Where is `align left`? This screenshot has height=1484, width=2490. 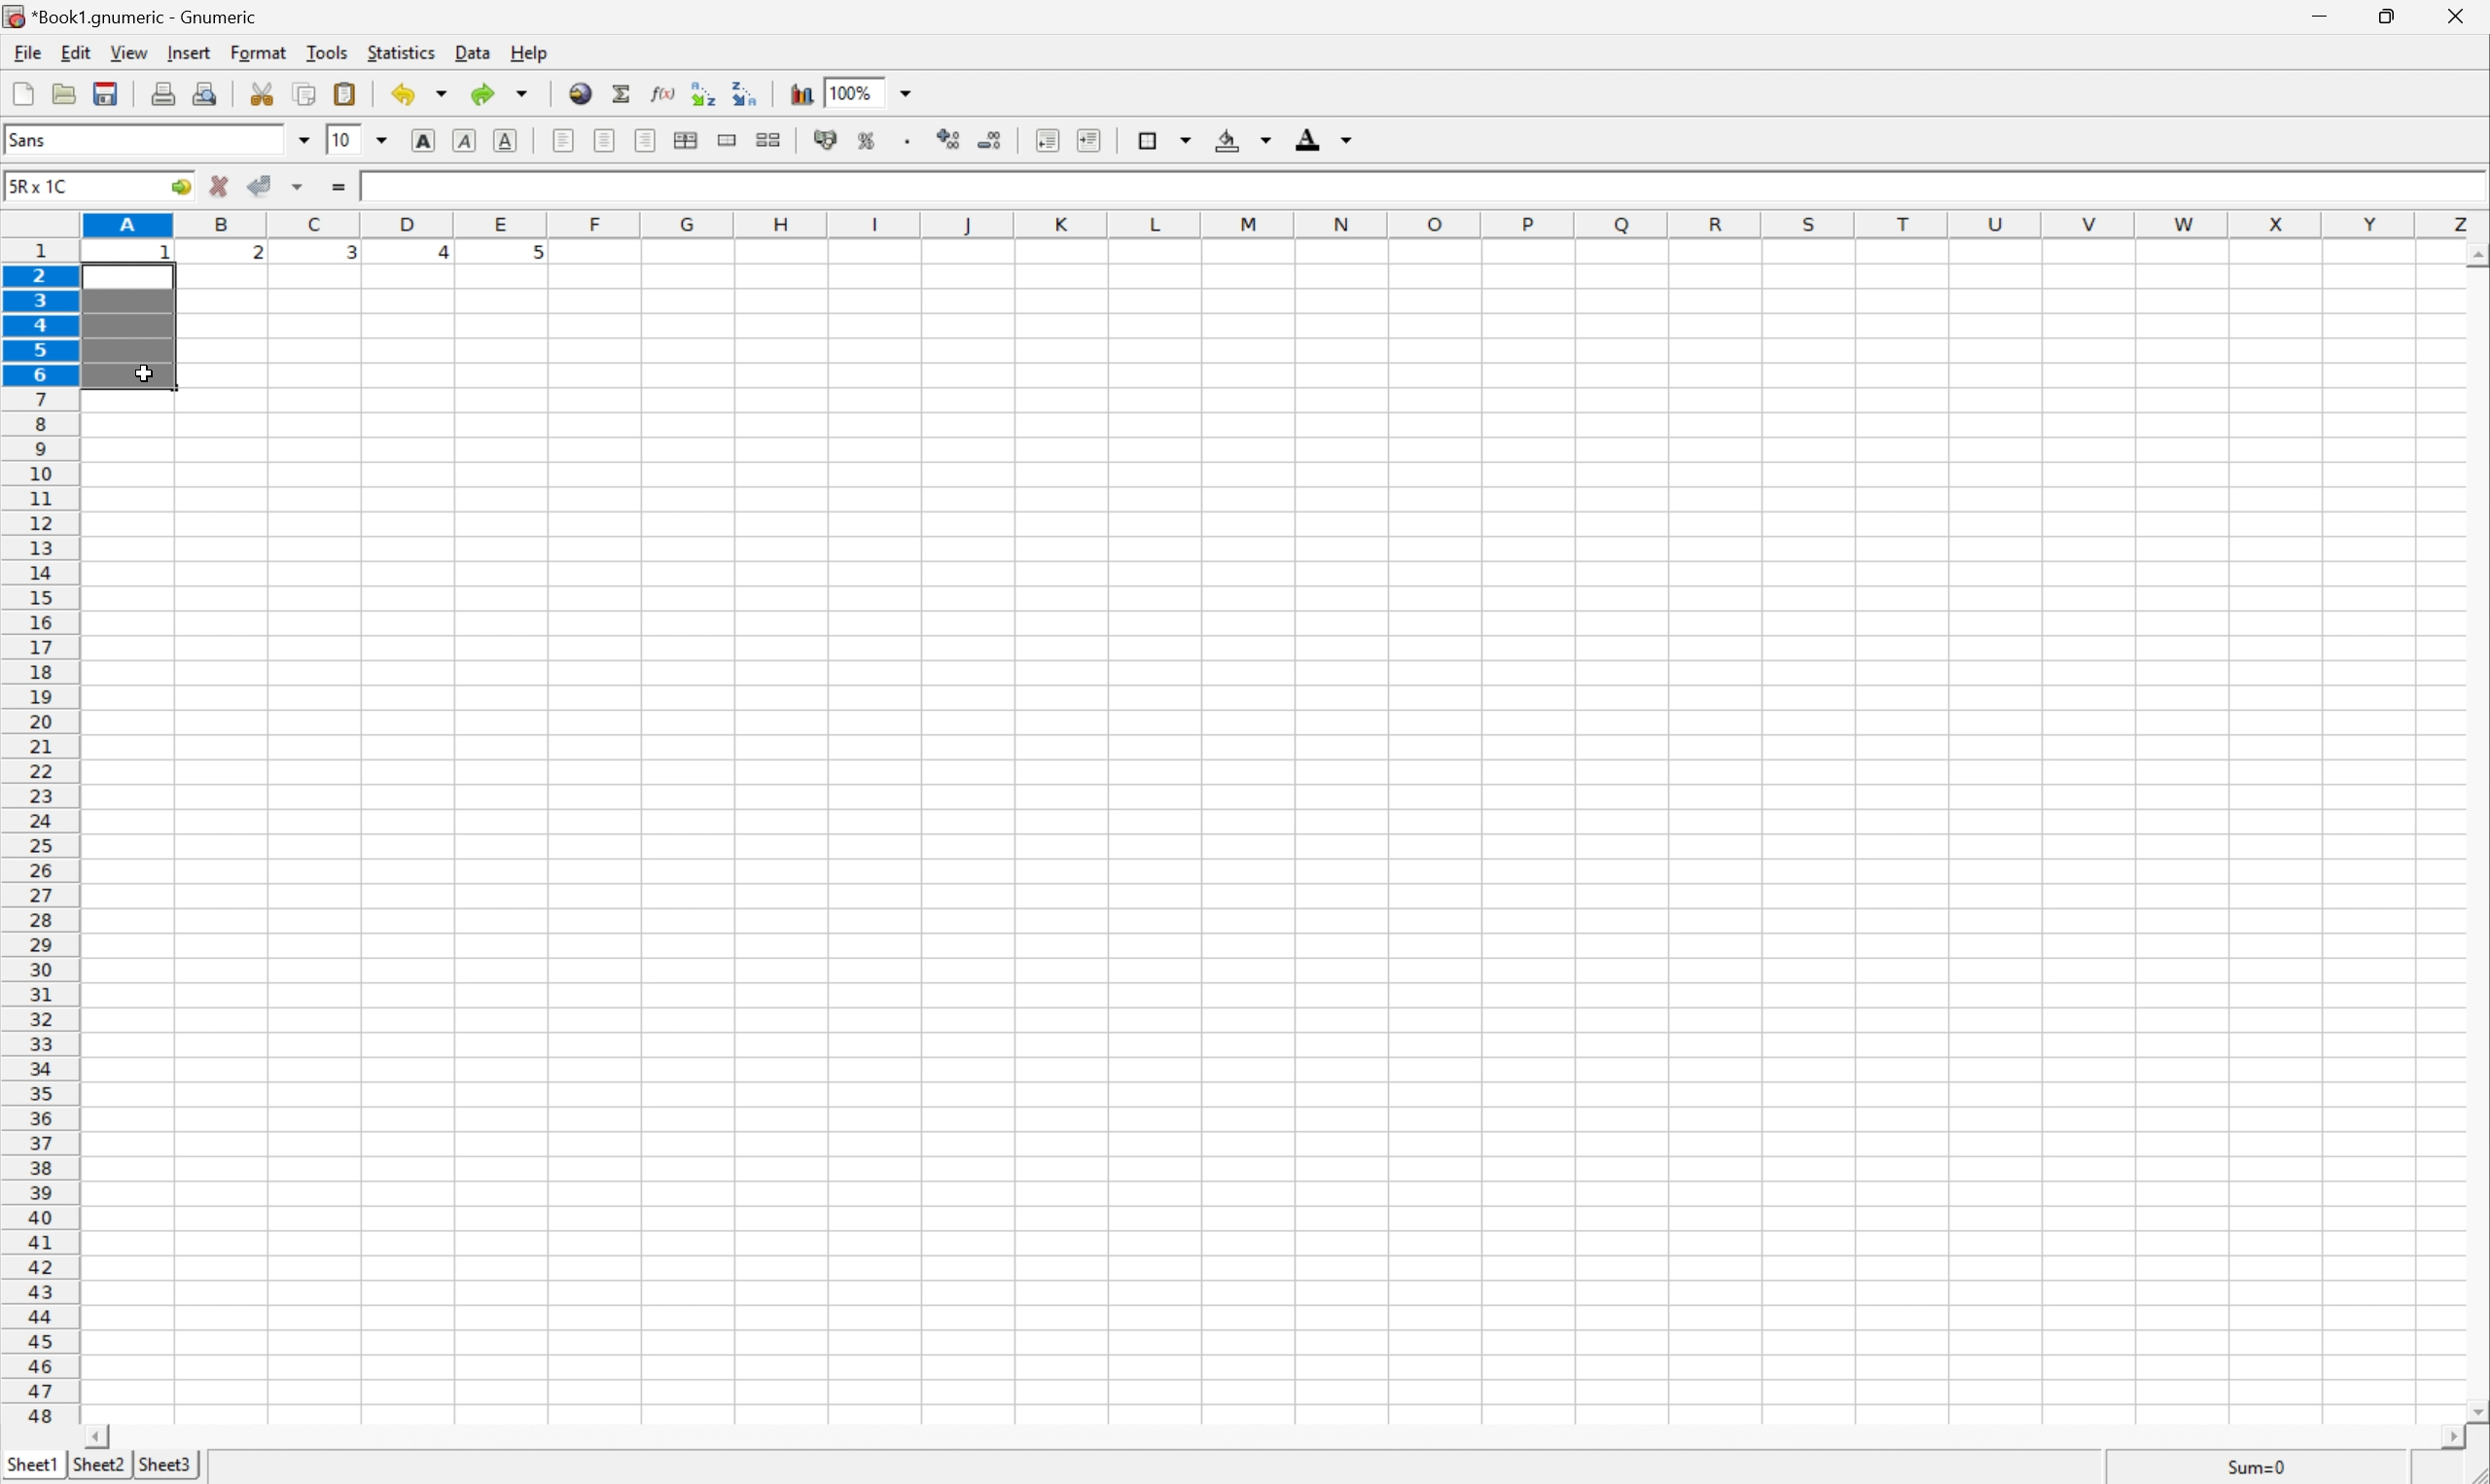
align left is located at coordinates (565, 139).